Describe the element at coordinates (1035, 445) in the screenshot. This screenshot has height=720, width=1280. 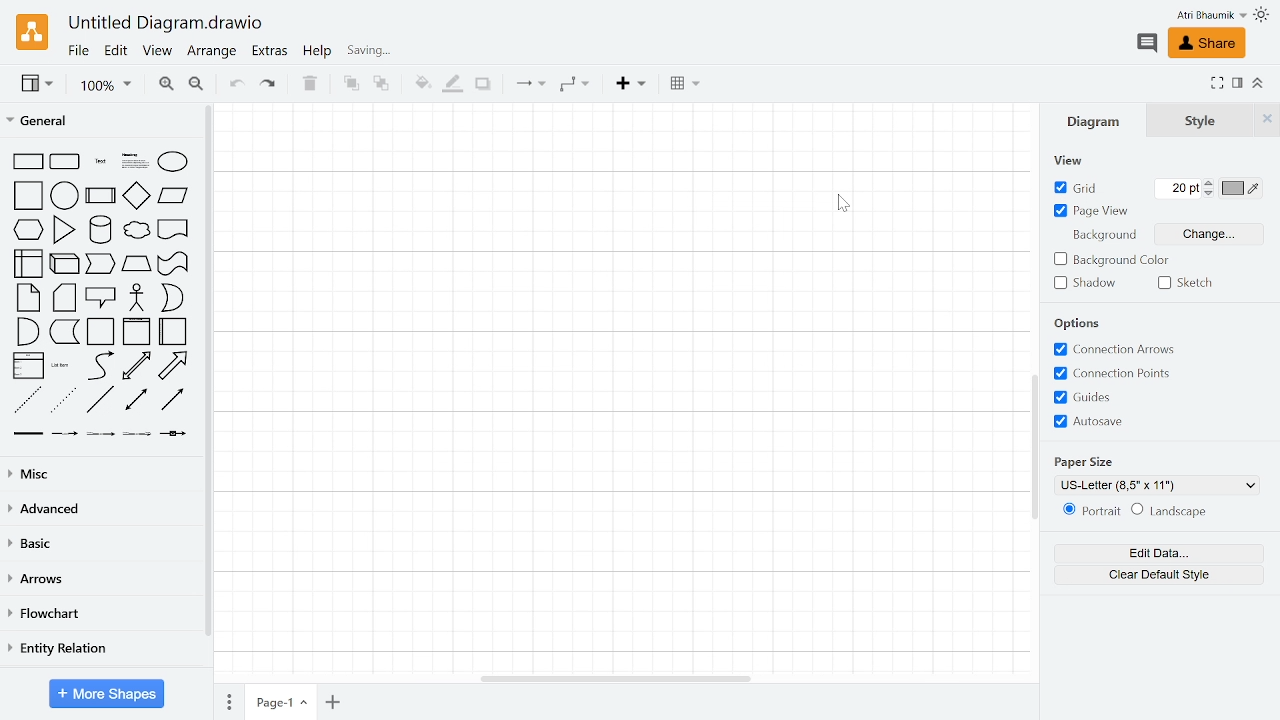
I see `Vertical scrollbar` at that location.